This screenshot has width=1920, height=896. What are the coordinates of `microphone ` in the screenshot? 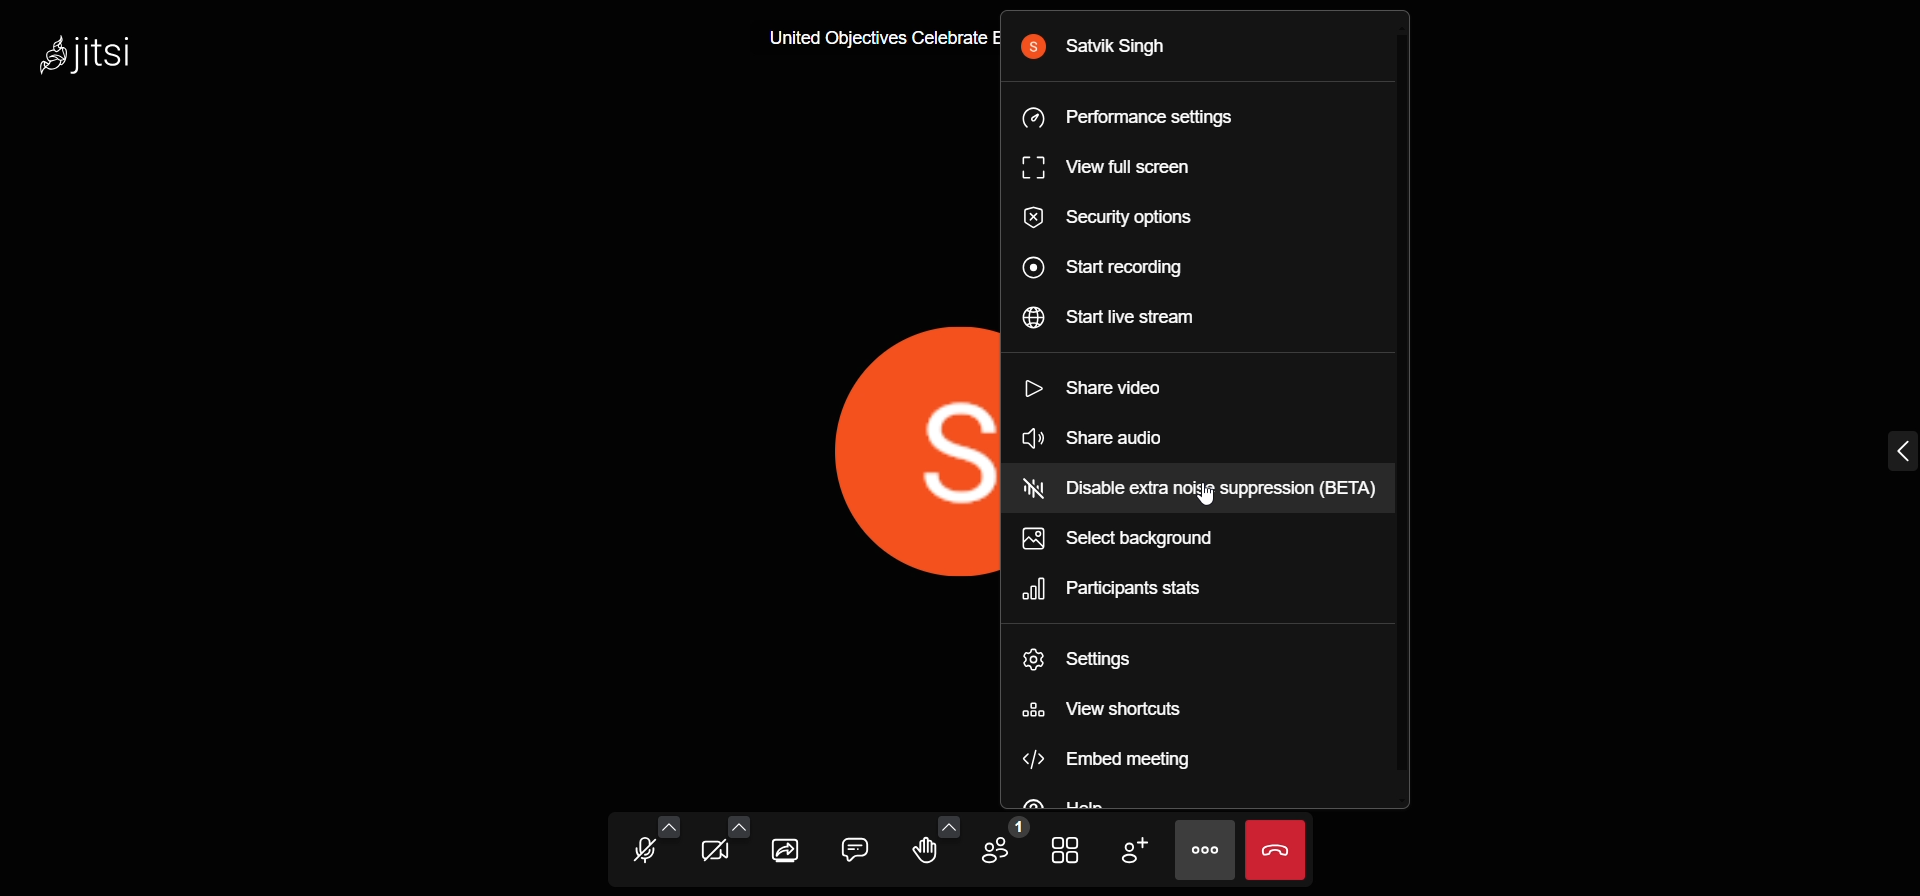 It's located at (646, 854).